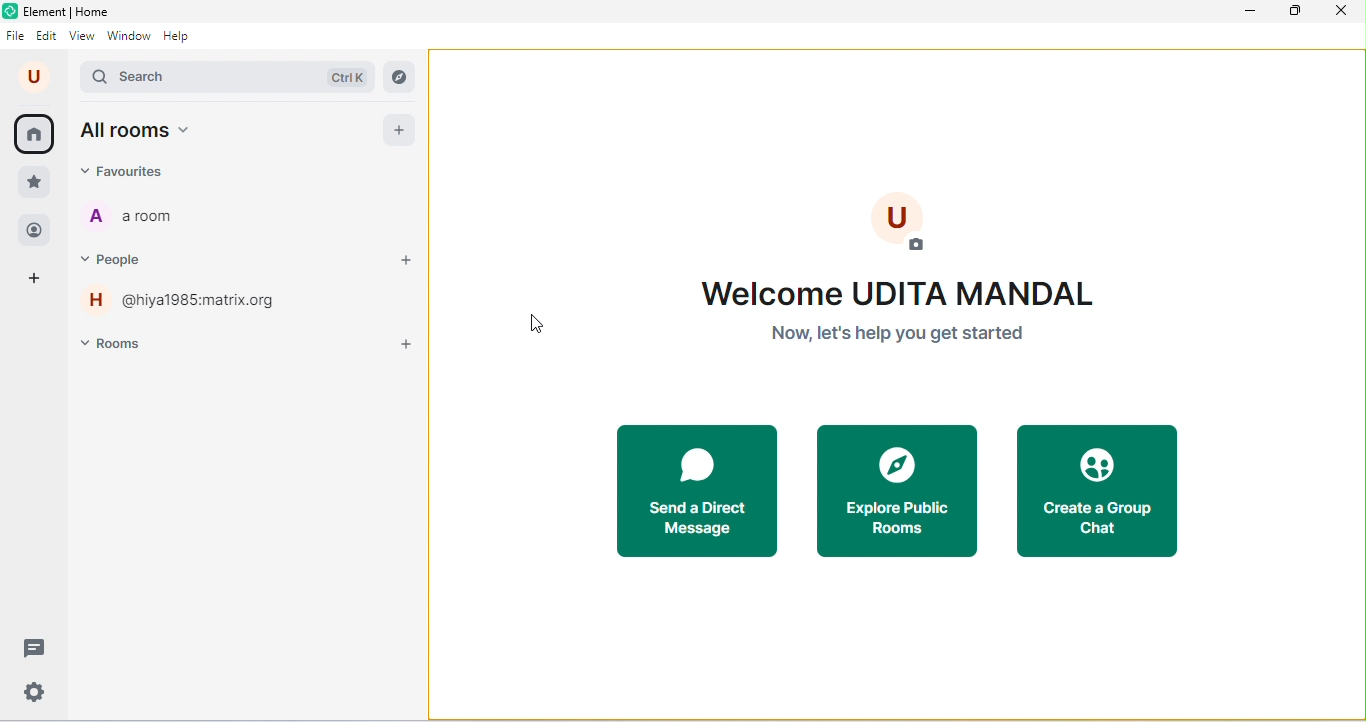 The width and height of the screenshot is (1366, 722). What do you see at coordinates (10, 11) in the screenshot?
I see `logo` at bounding box center [10, 11].